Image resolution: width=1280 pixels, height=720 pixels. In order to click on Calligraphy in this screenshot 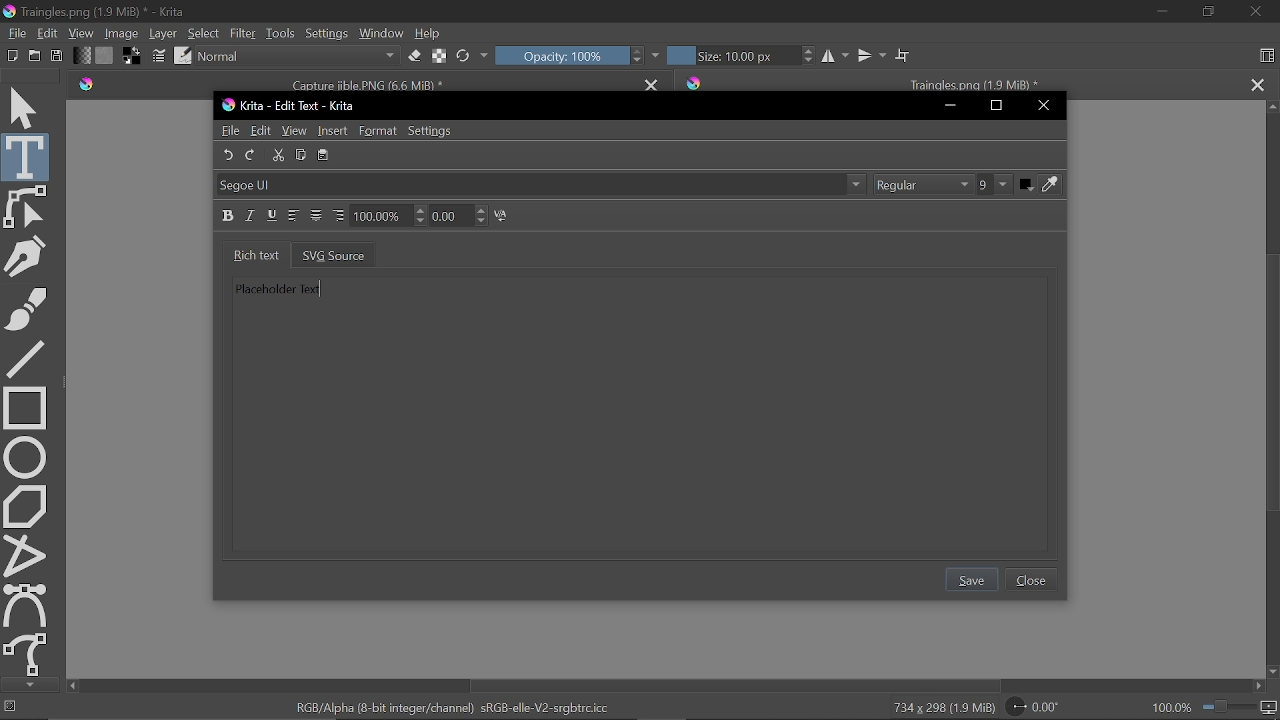, I will do `click(25, 256)`.